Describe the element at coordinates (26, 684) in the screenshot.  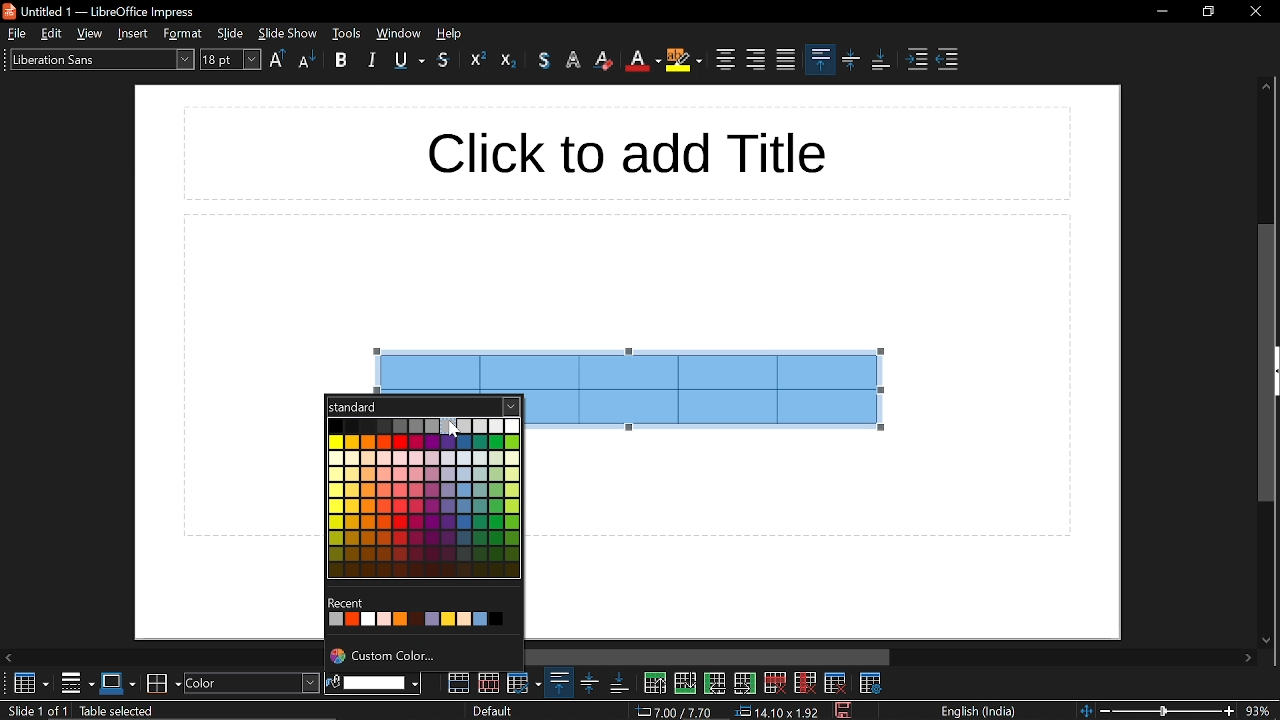
I see `table` at that location.